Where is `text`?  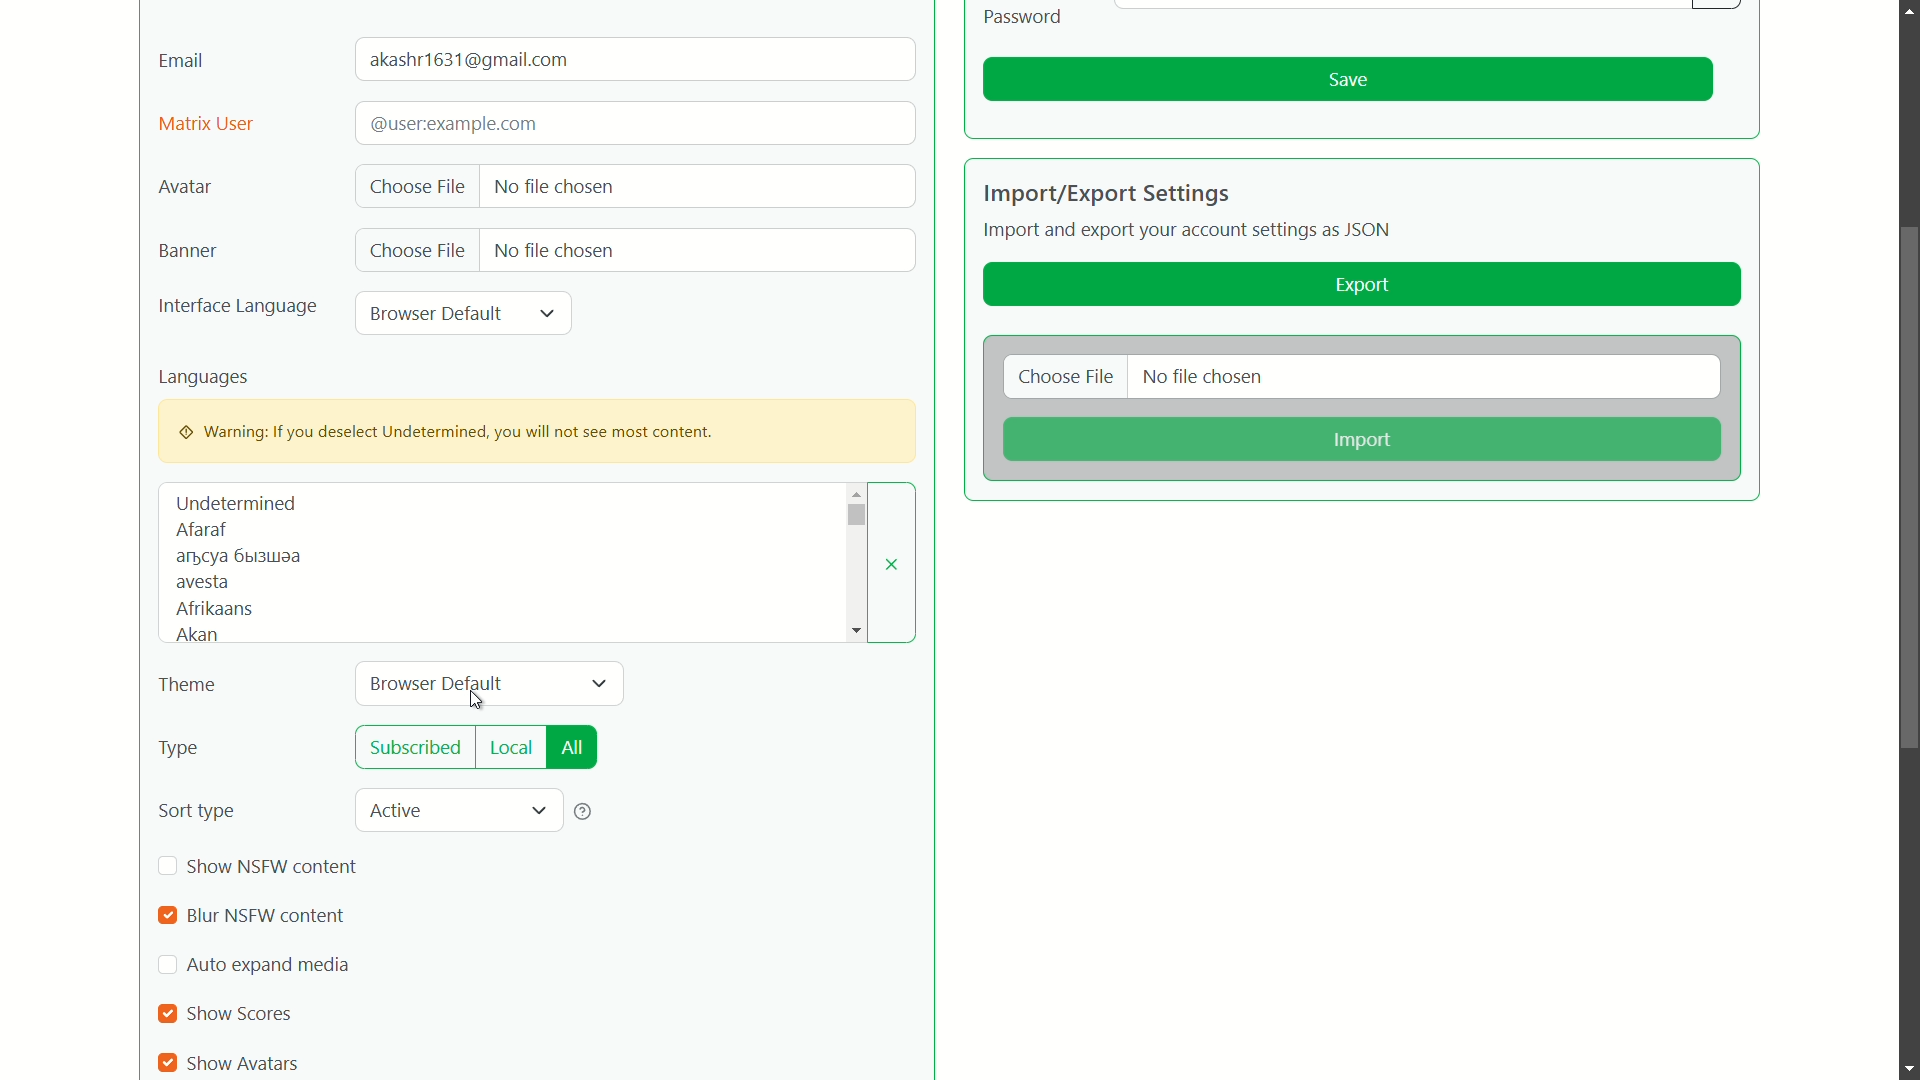 text is located at coordinates (451, 123).